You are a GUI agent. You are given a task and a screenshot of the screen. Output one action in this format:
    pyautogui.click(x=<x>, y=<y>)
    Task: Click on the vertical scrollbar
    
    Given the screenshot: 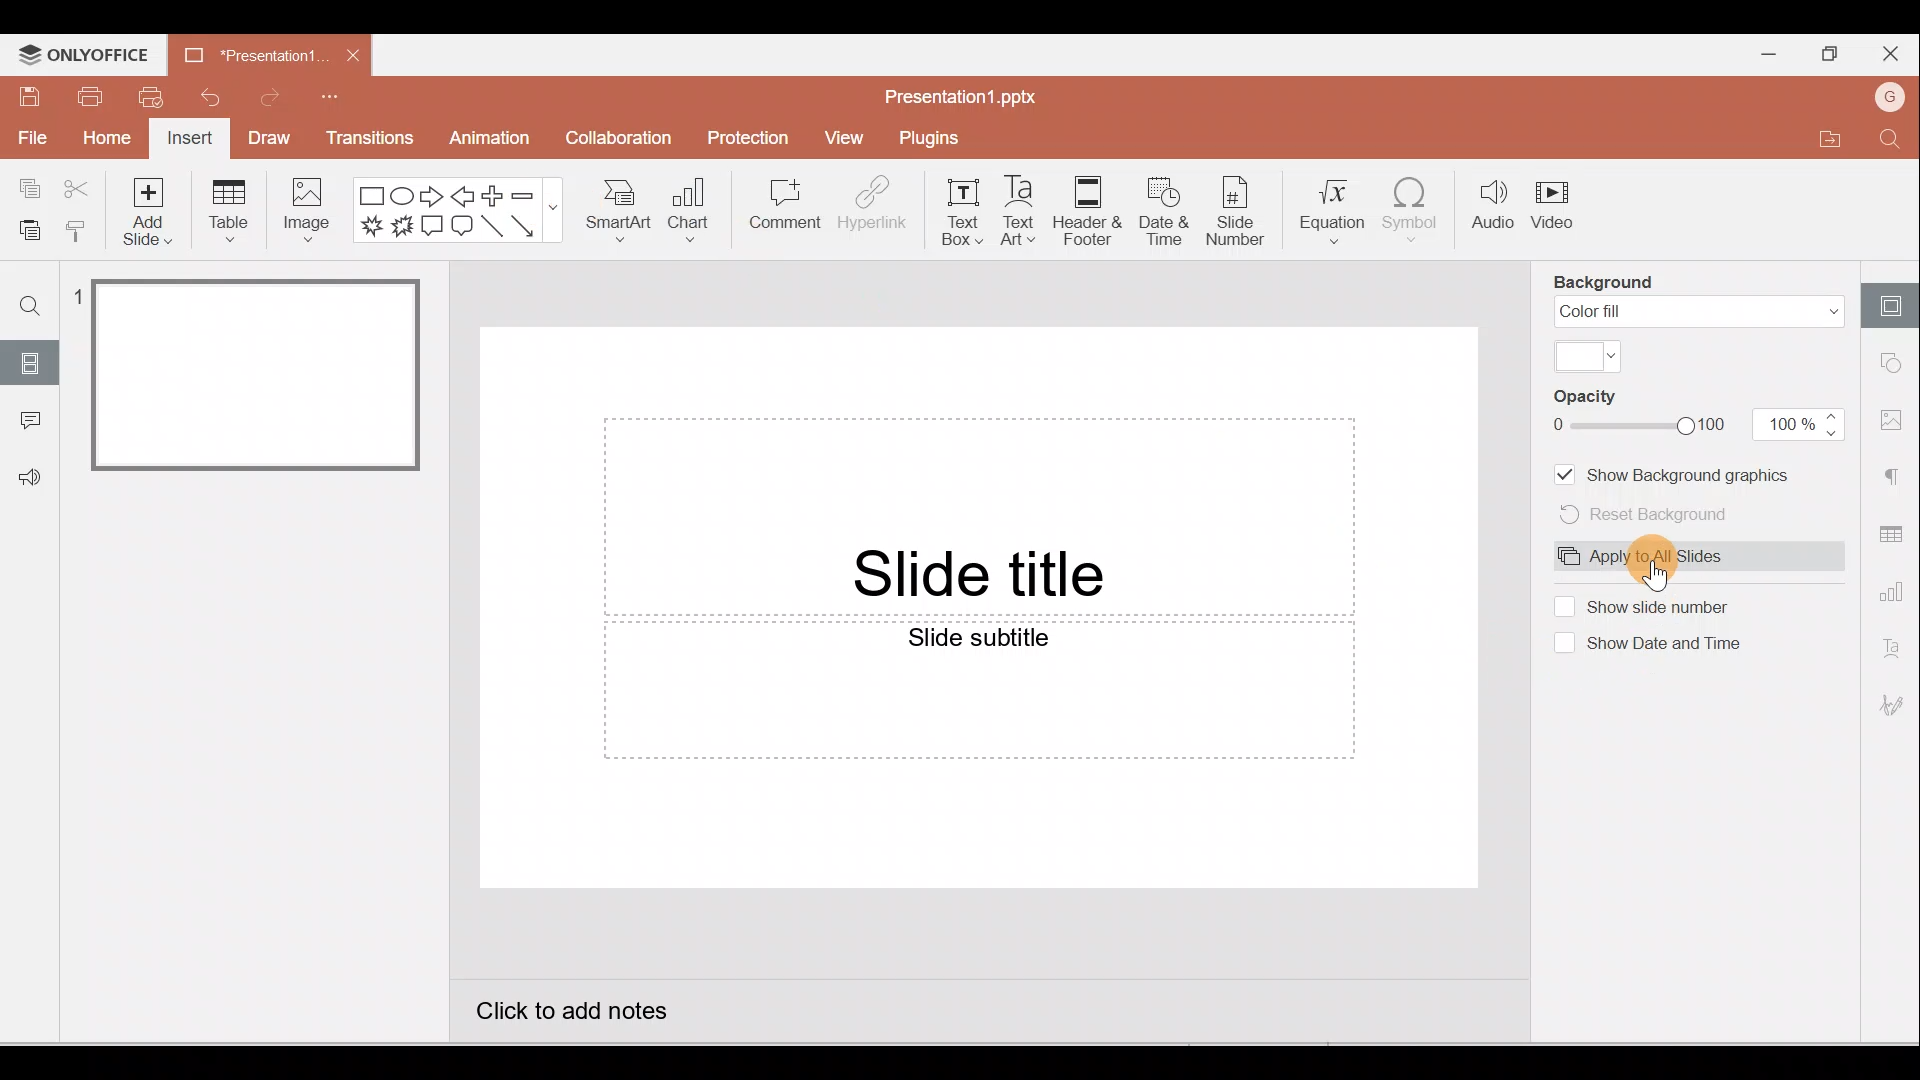 What is the action you would take?
    pyautogui.click(x=1518, y=643)
    